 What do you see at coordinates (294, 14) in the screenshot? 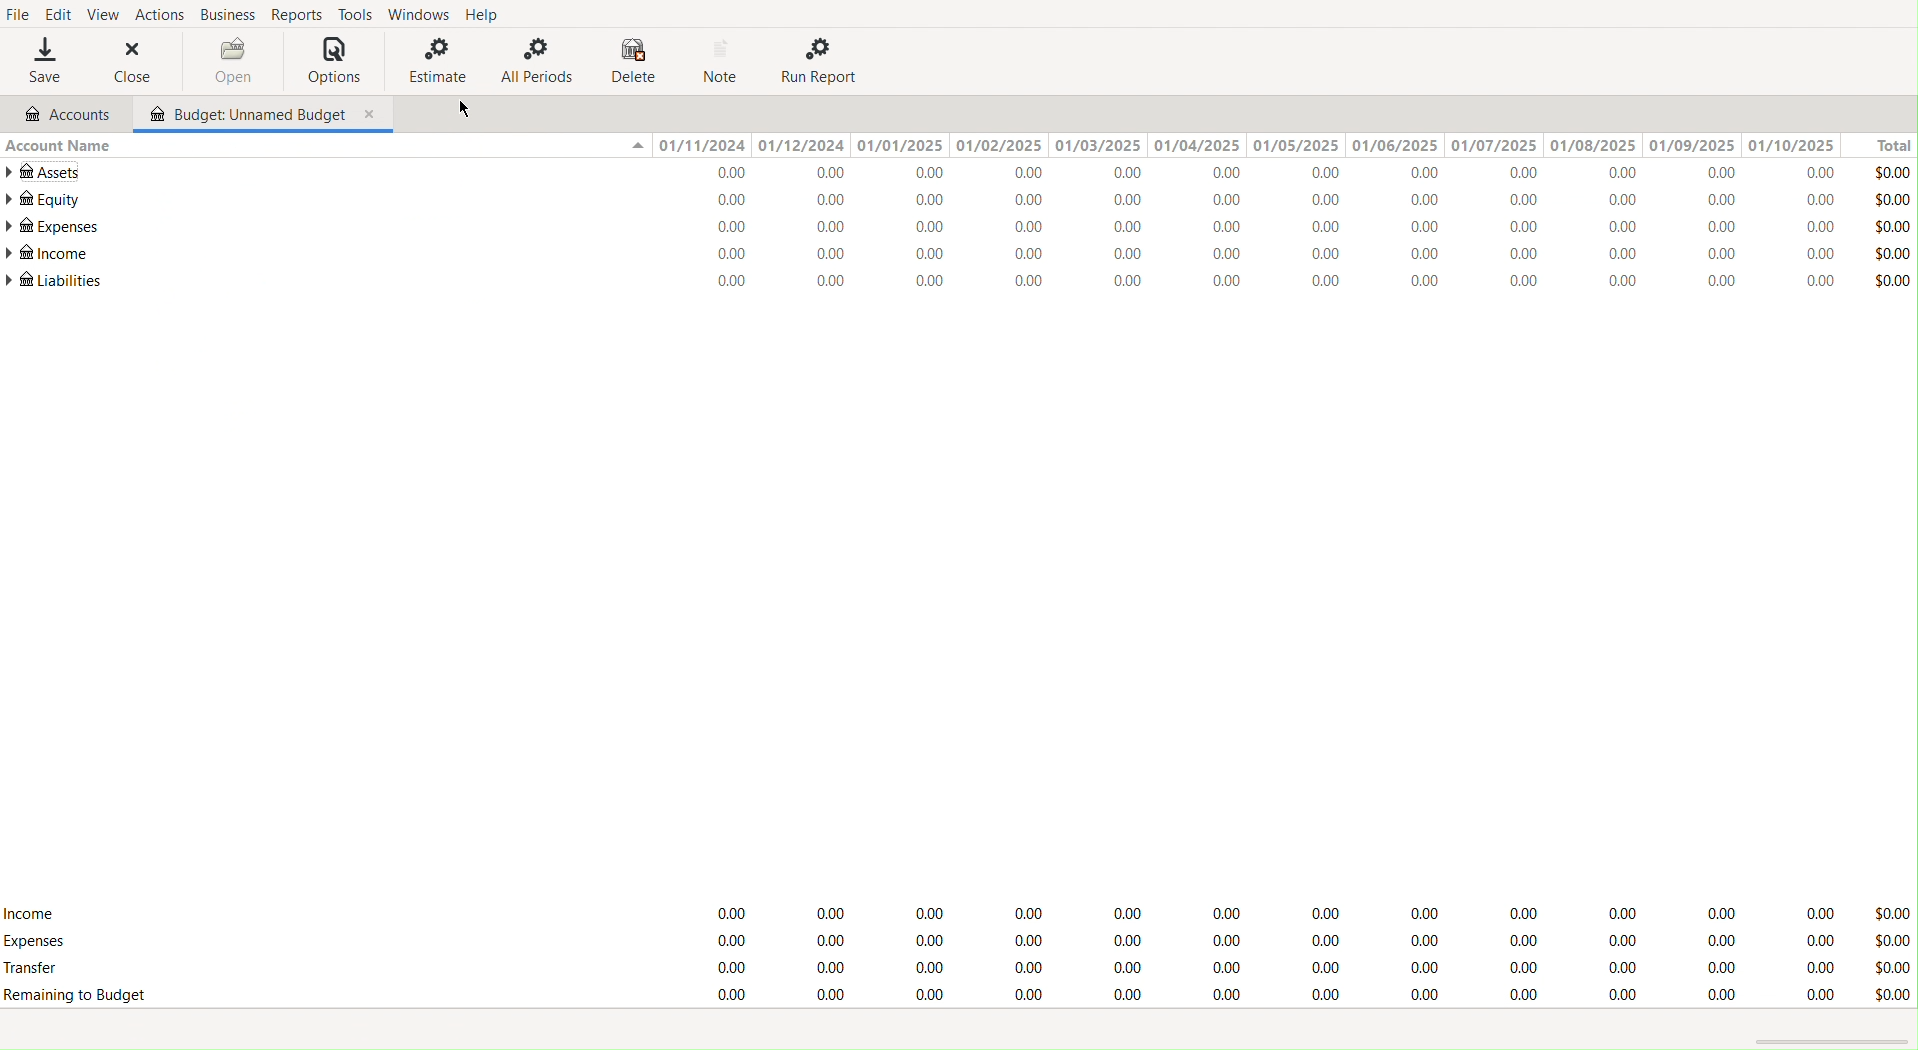
I see `Reports` at bounding box center [294, 14].